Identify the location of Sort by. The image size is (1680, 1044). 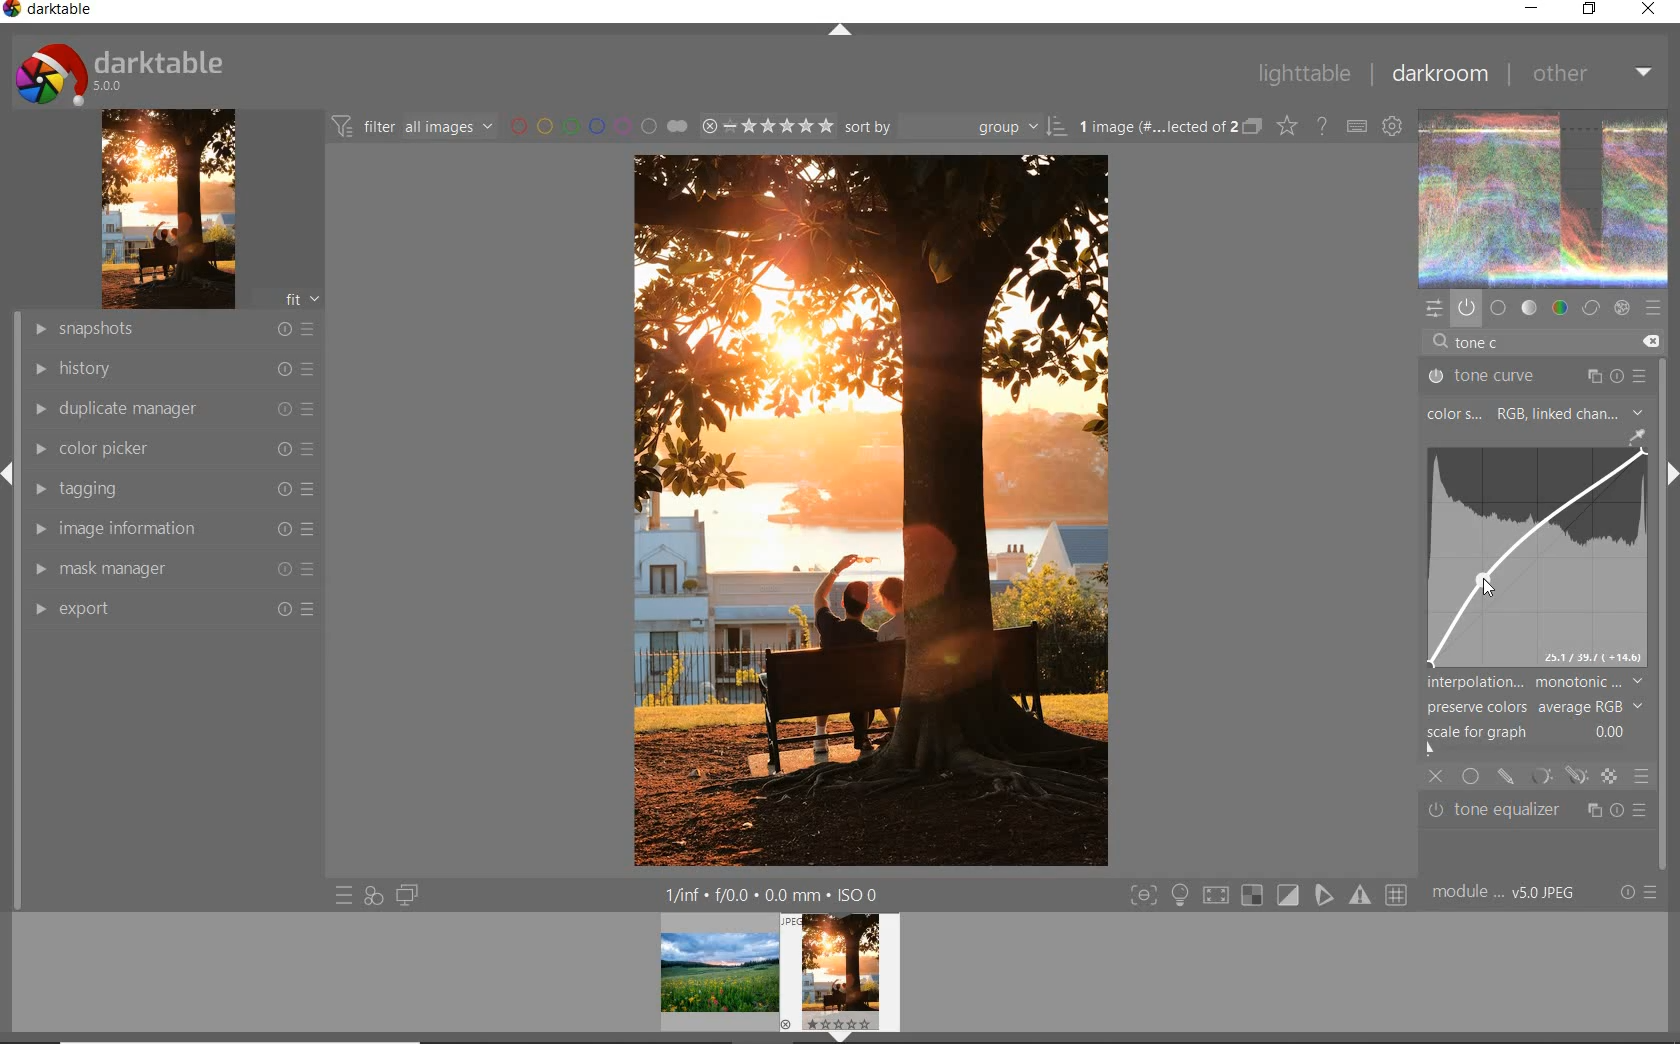
(955, 127).